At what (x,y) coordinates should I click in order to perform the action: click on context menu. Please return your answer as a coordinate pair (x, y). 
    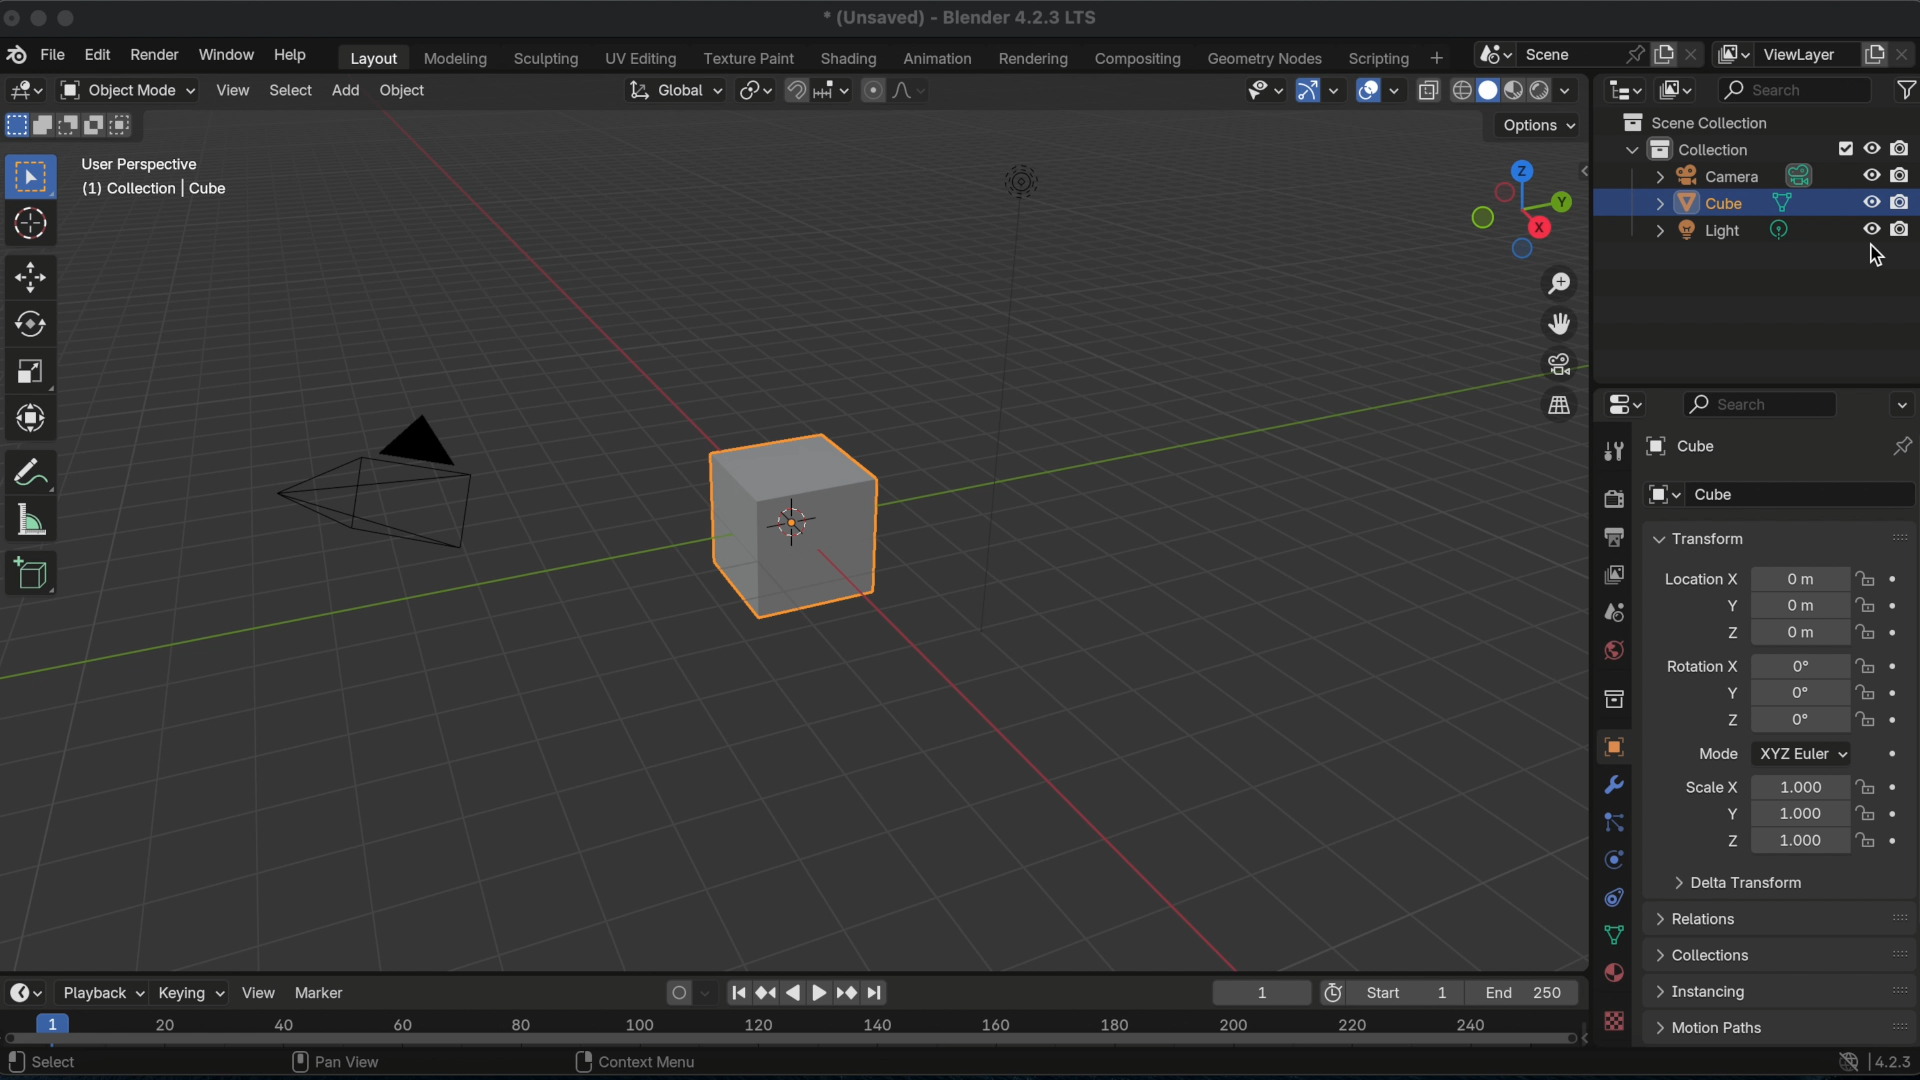
    Looking at the image, I should click on (633, 1064).